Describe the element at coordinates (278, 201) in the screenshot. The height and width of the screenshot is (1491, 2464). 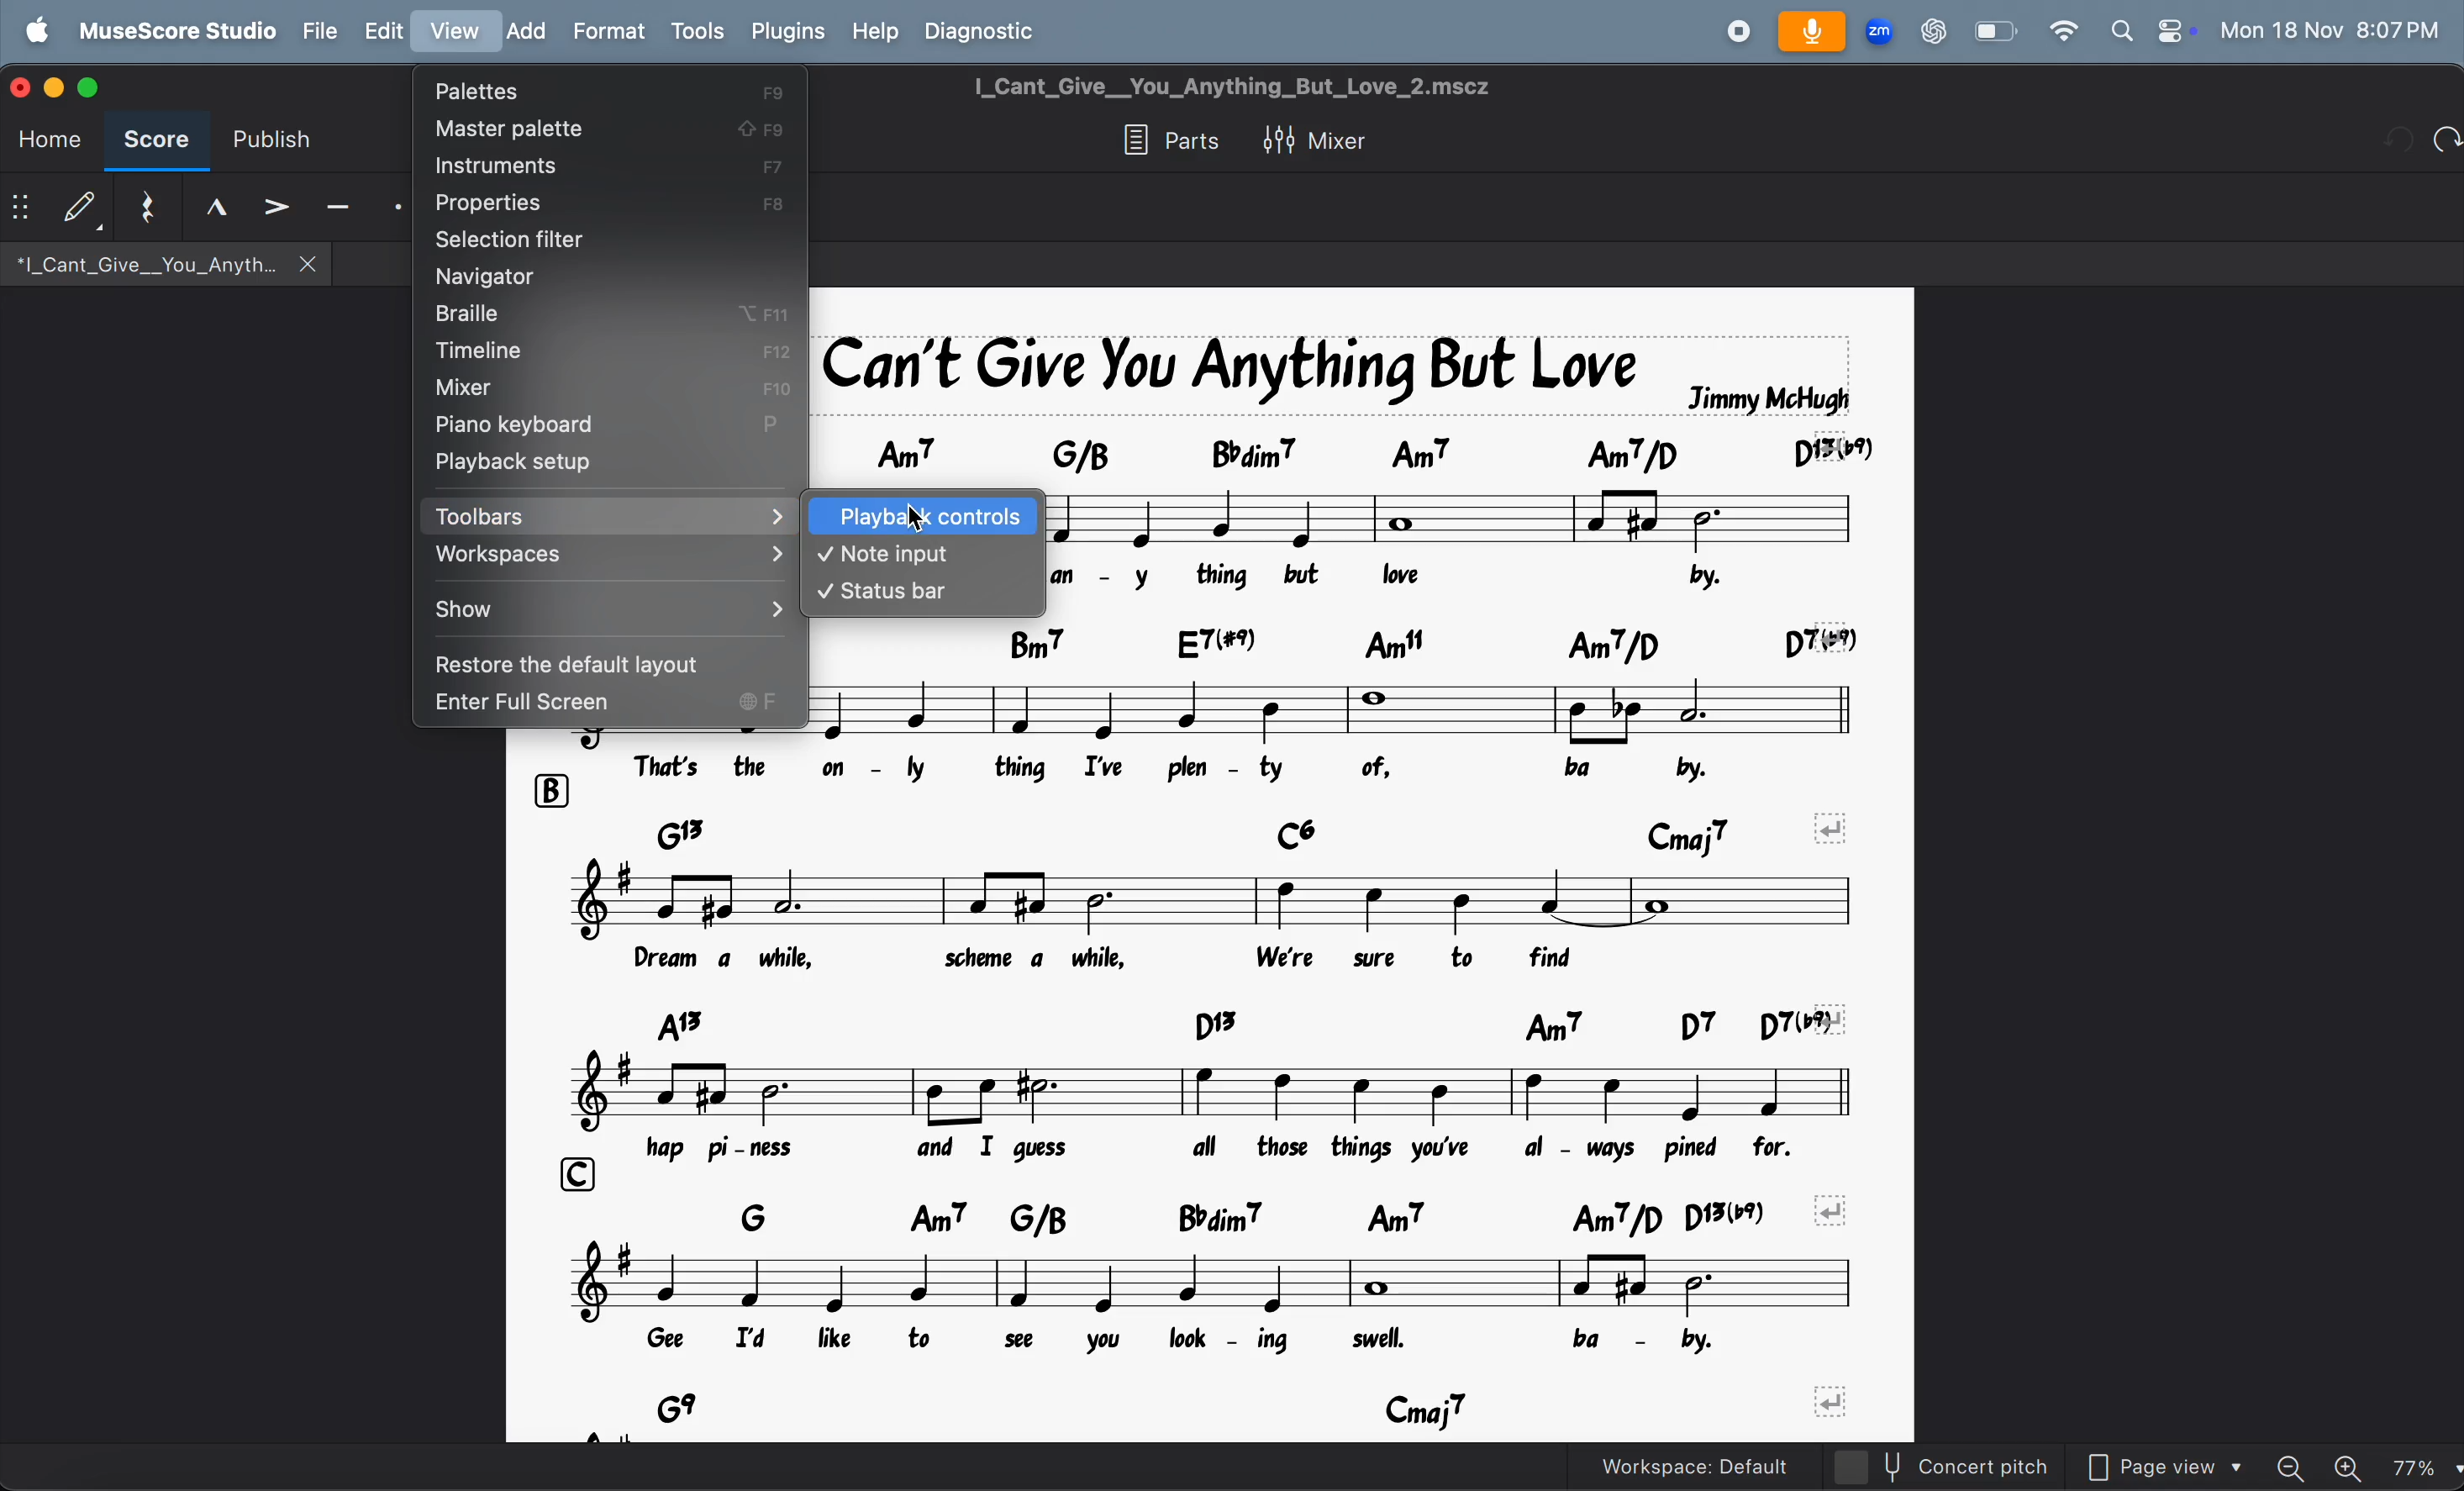
I see `accent` at that location.